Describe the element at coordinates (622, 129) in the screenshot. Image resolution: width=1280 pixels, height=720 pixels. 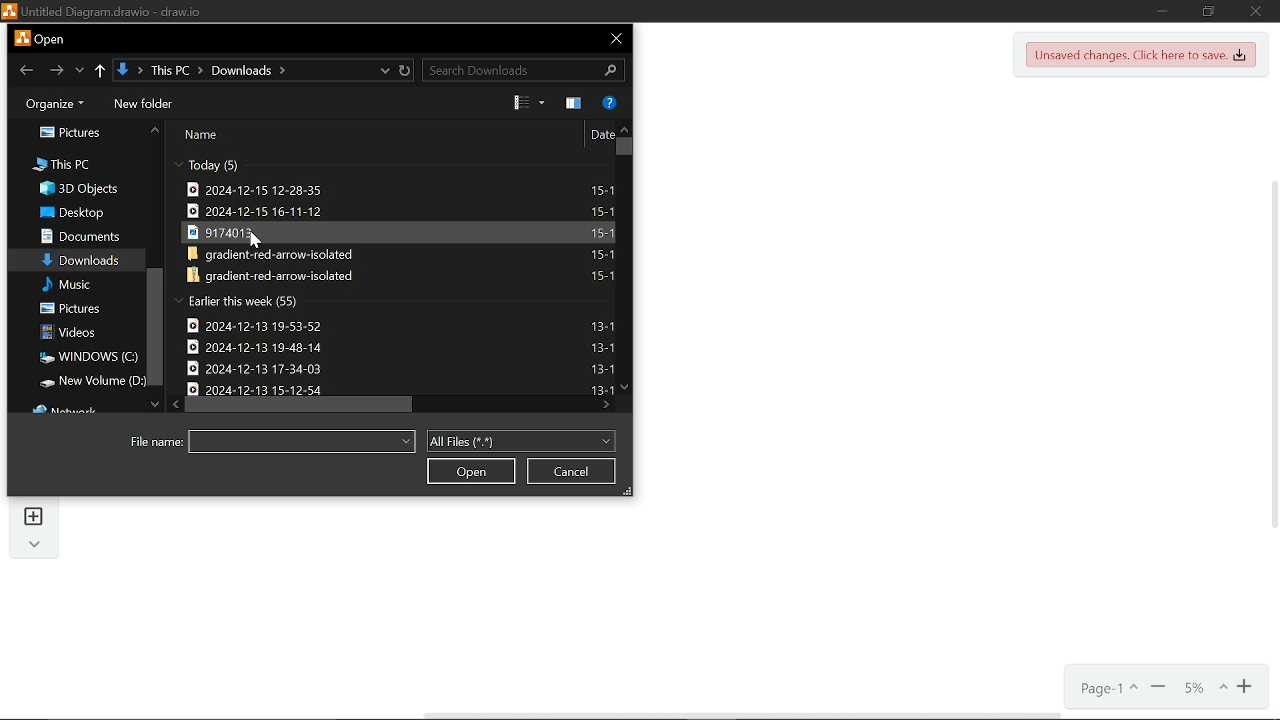
I see `Move up in files` at that location.